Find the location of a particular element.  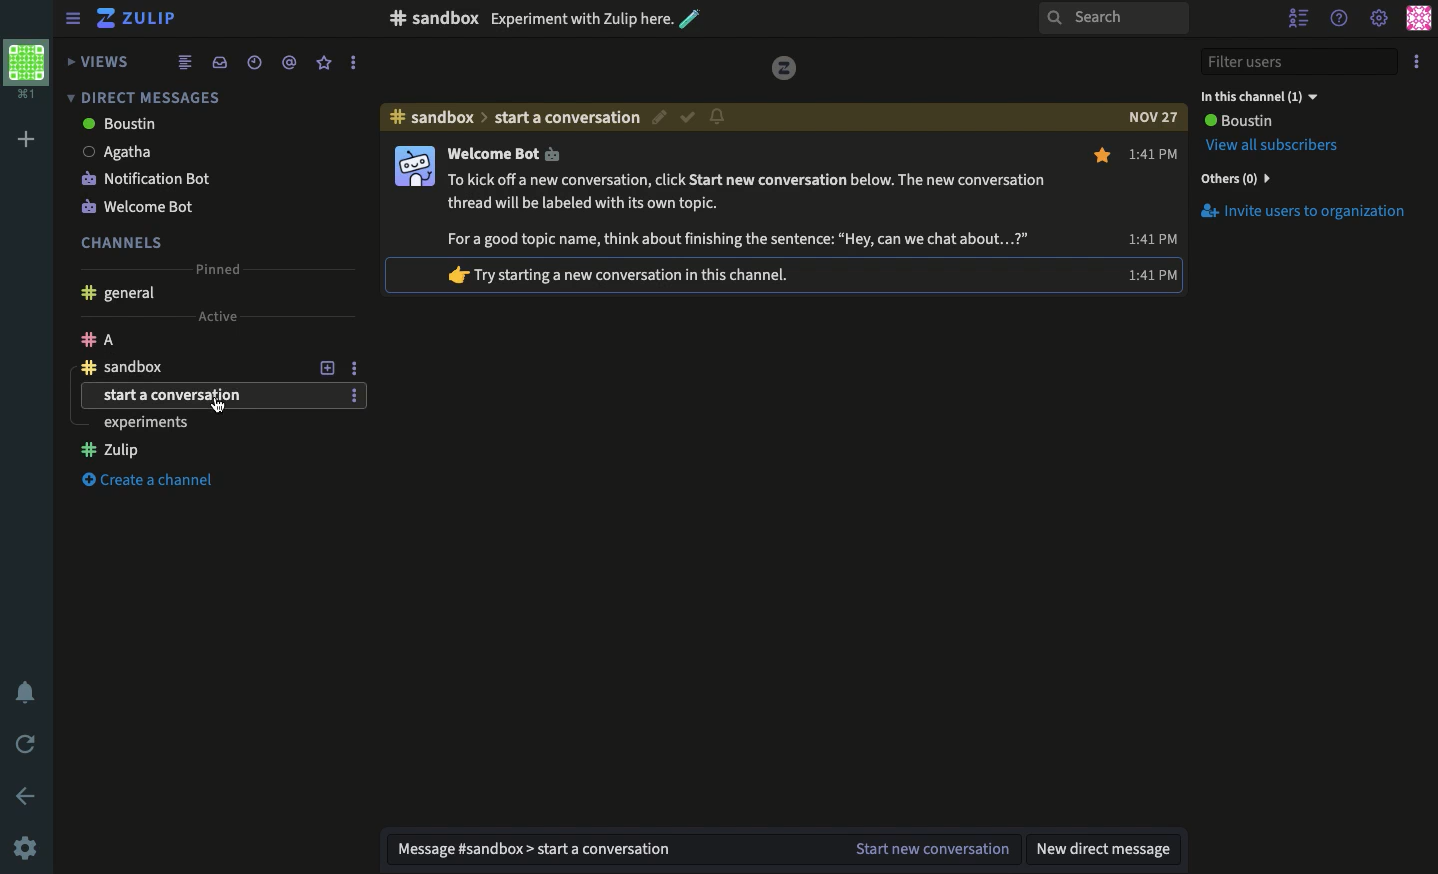

View sidebar is located at coordinates (74, 21).